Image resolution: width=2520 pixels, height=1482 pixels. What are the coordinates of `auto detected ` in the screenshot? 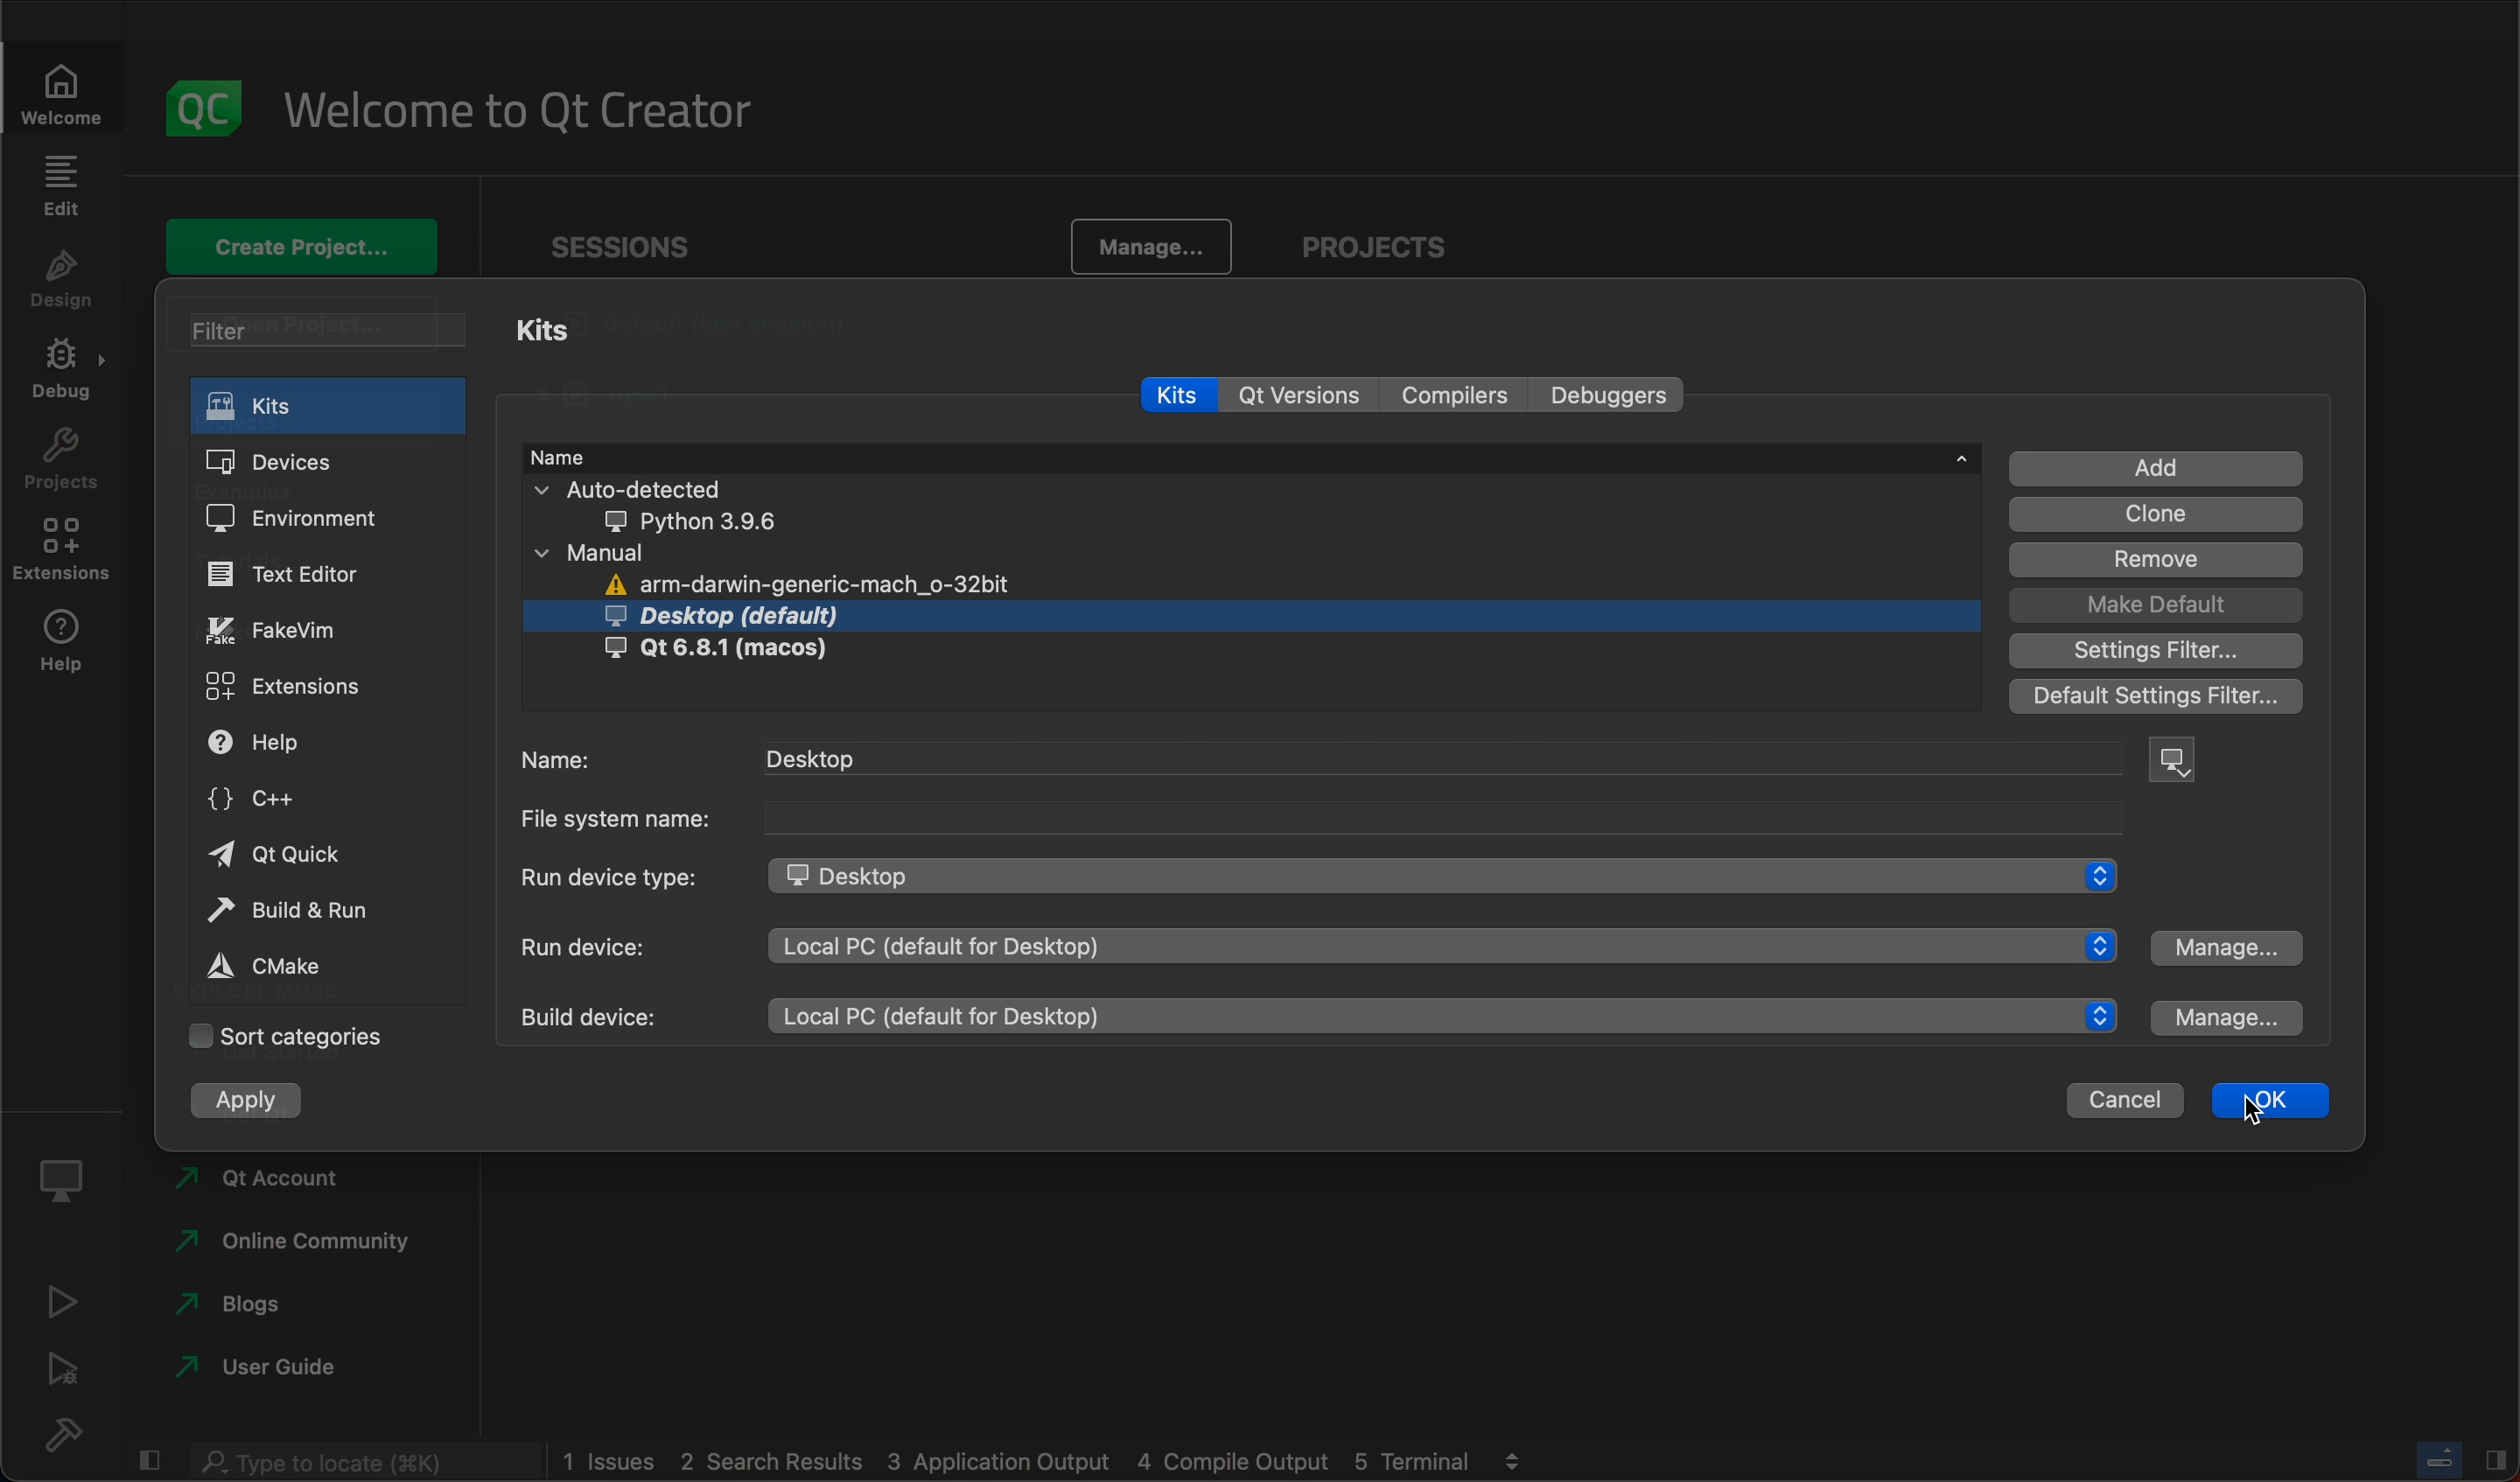 It's located at (706, 491).